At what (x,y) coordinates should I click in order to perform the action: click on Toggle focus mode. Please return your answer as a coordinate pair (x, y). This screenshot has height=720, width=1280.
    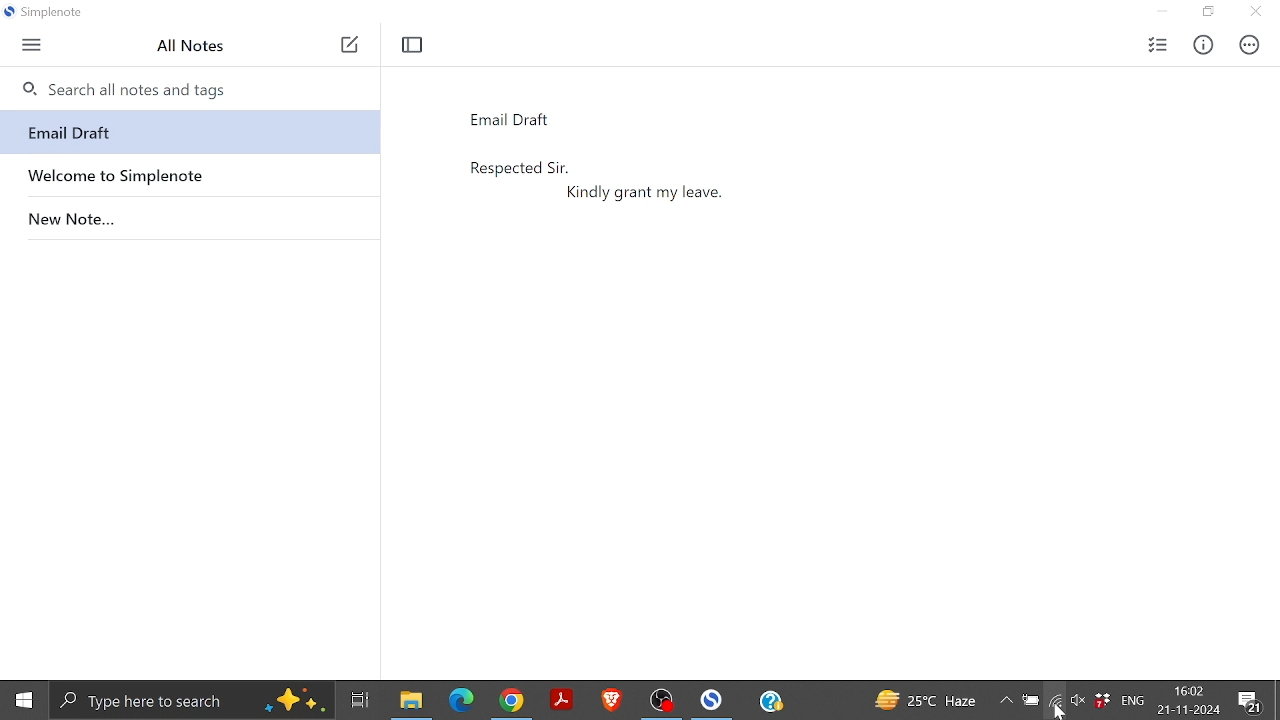
    Looking at the image, I should click on (414, 45).